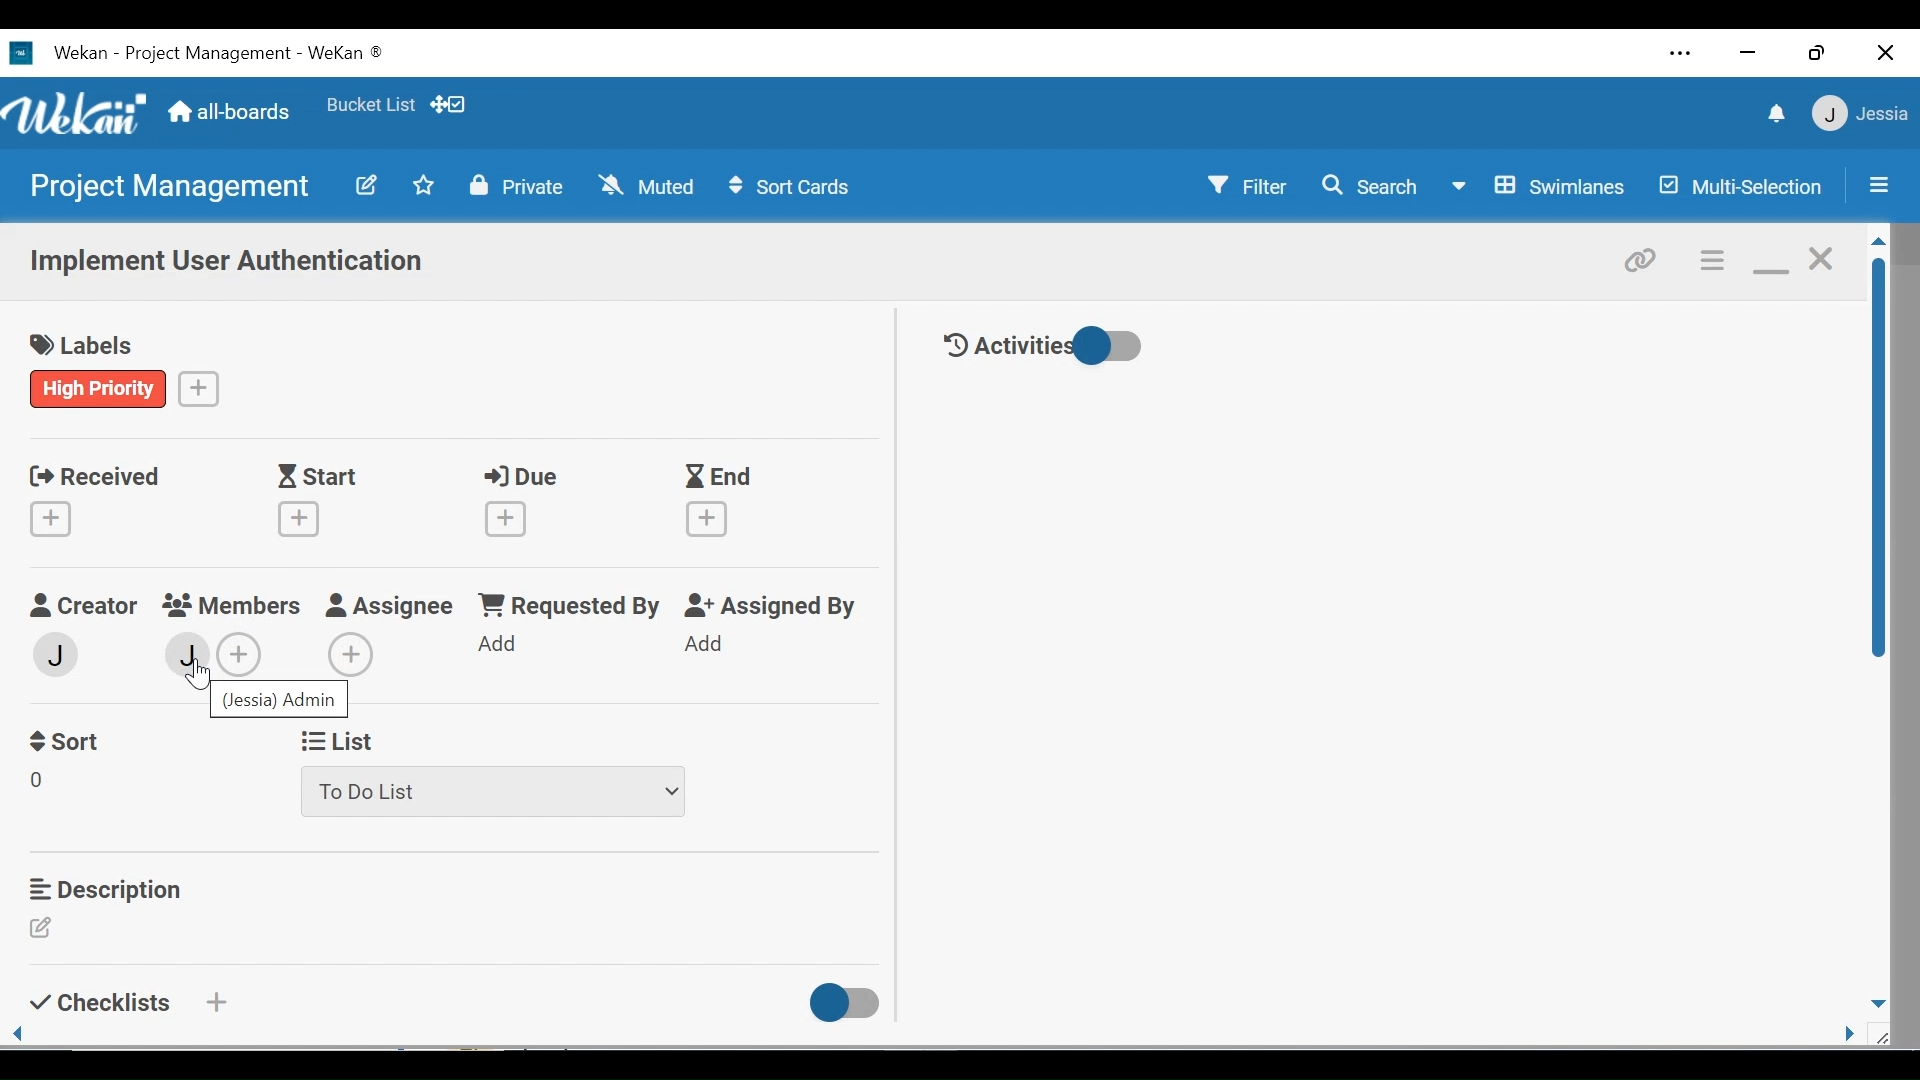  I want to click on  Filter, so click(1240, 186).